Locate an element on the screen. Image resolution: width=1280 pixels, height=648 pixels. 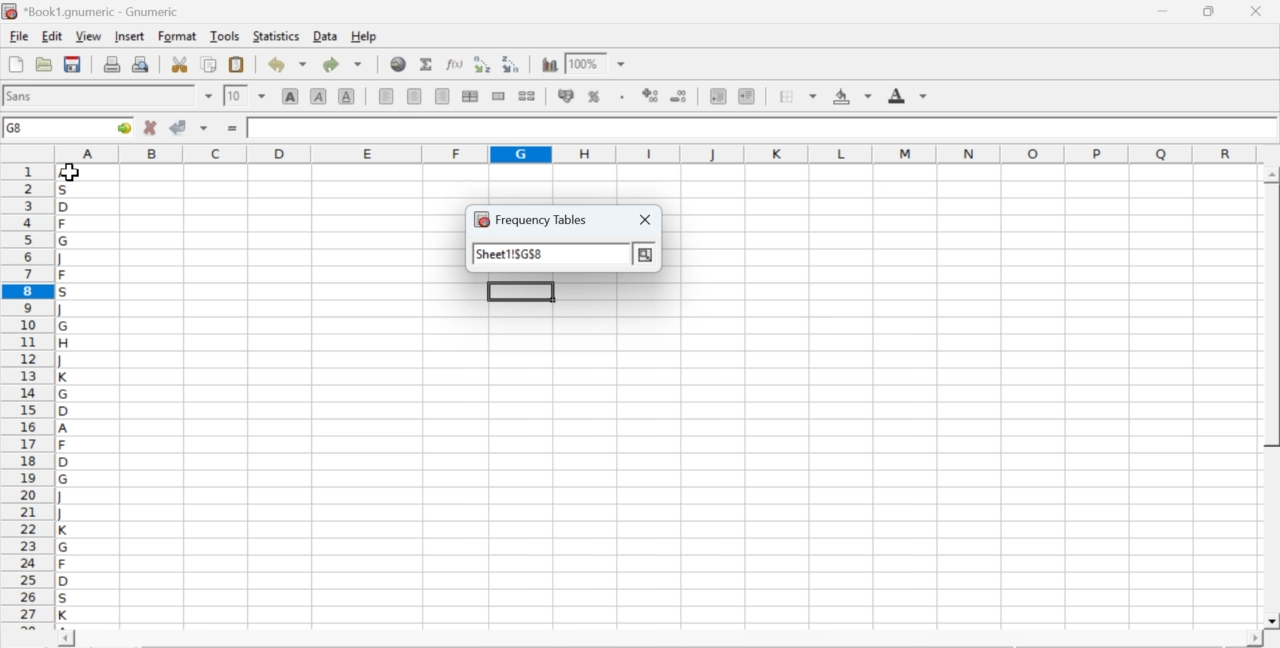
file is located at coordinates (18, 37).